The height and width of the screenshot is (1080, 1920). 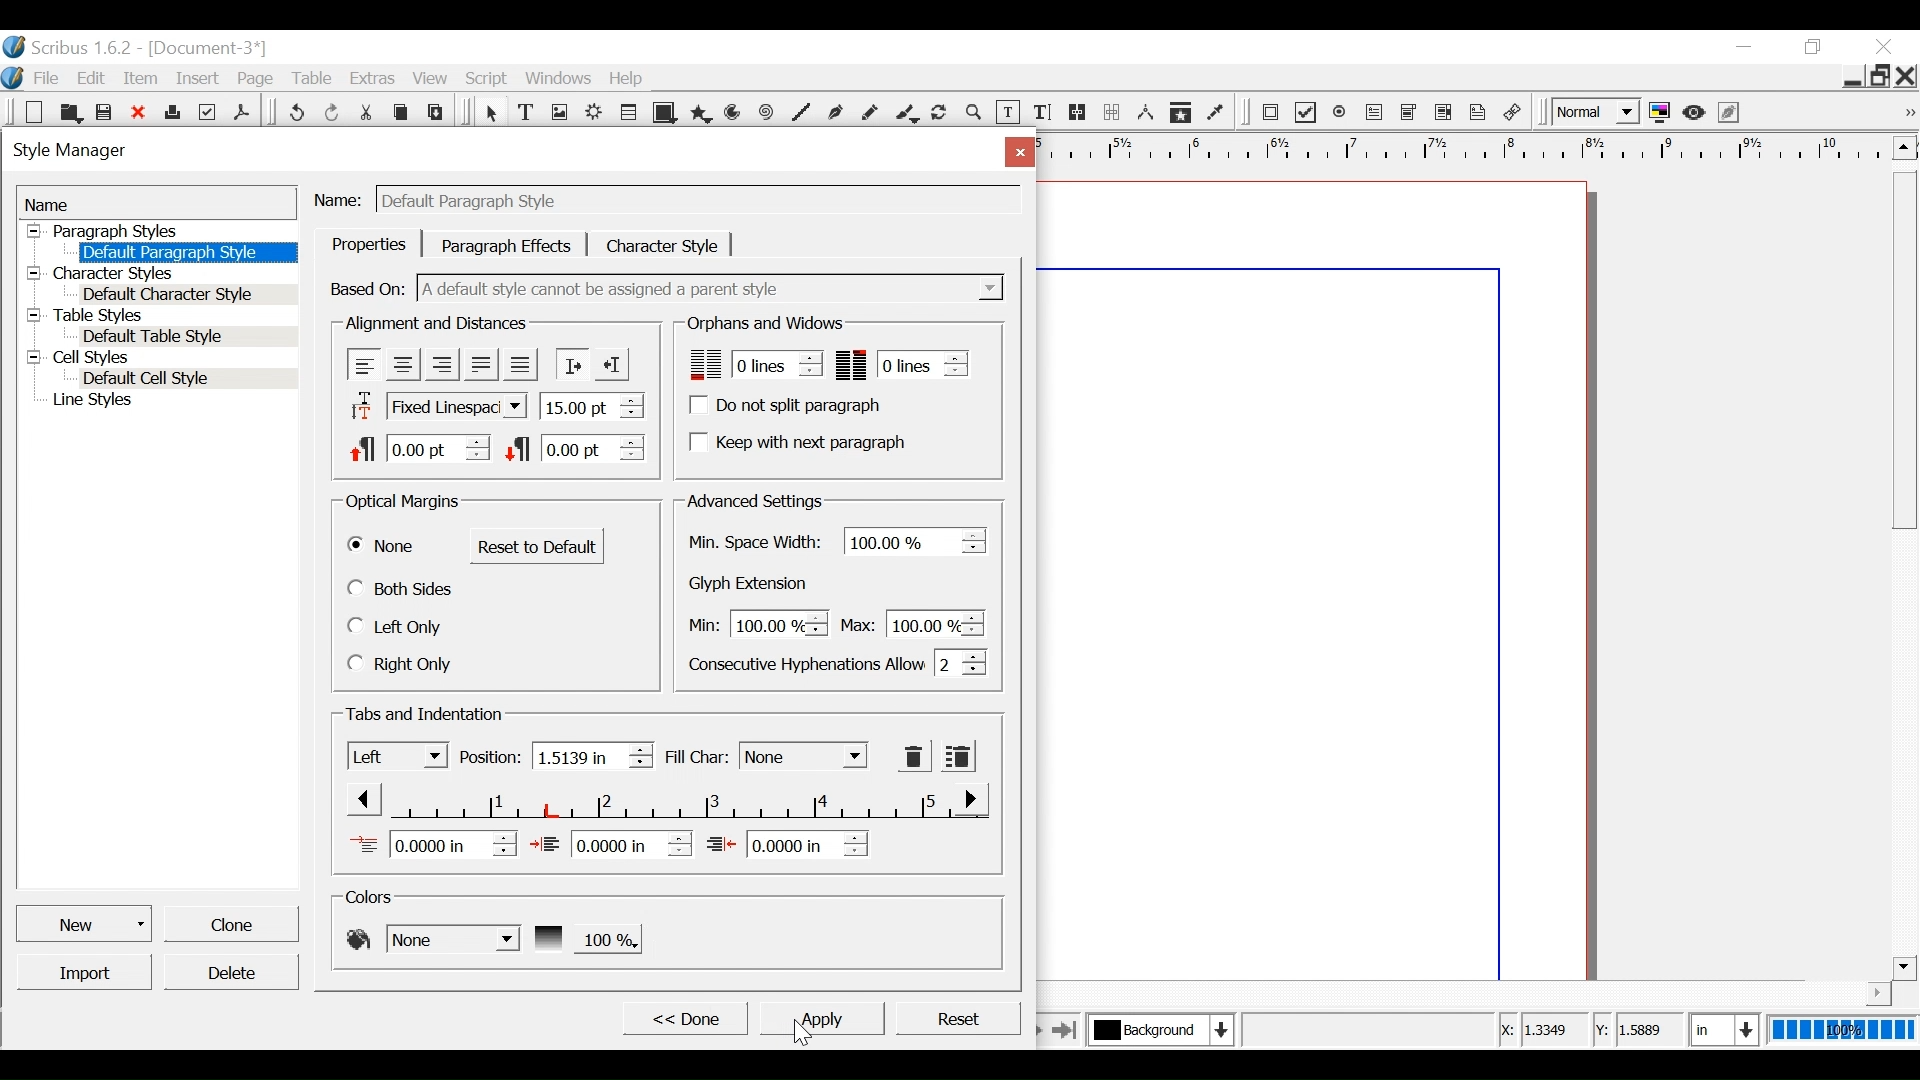 What do you see at coordinates (1270, 111) in the screenshot?
I see `PDF Push Button` at bounding box center [1270, 111].